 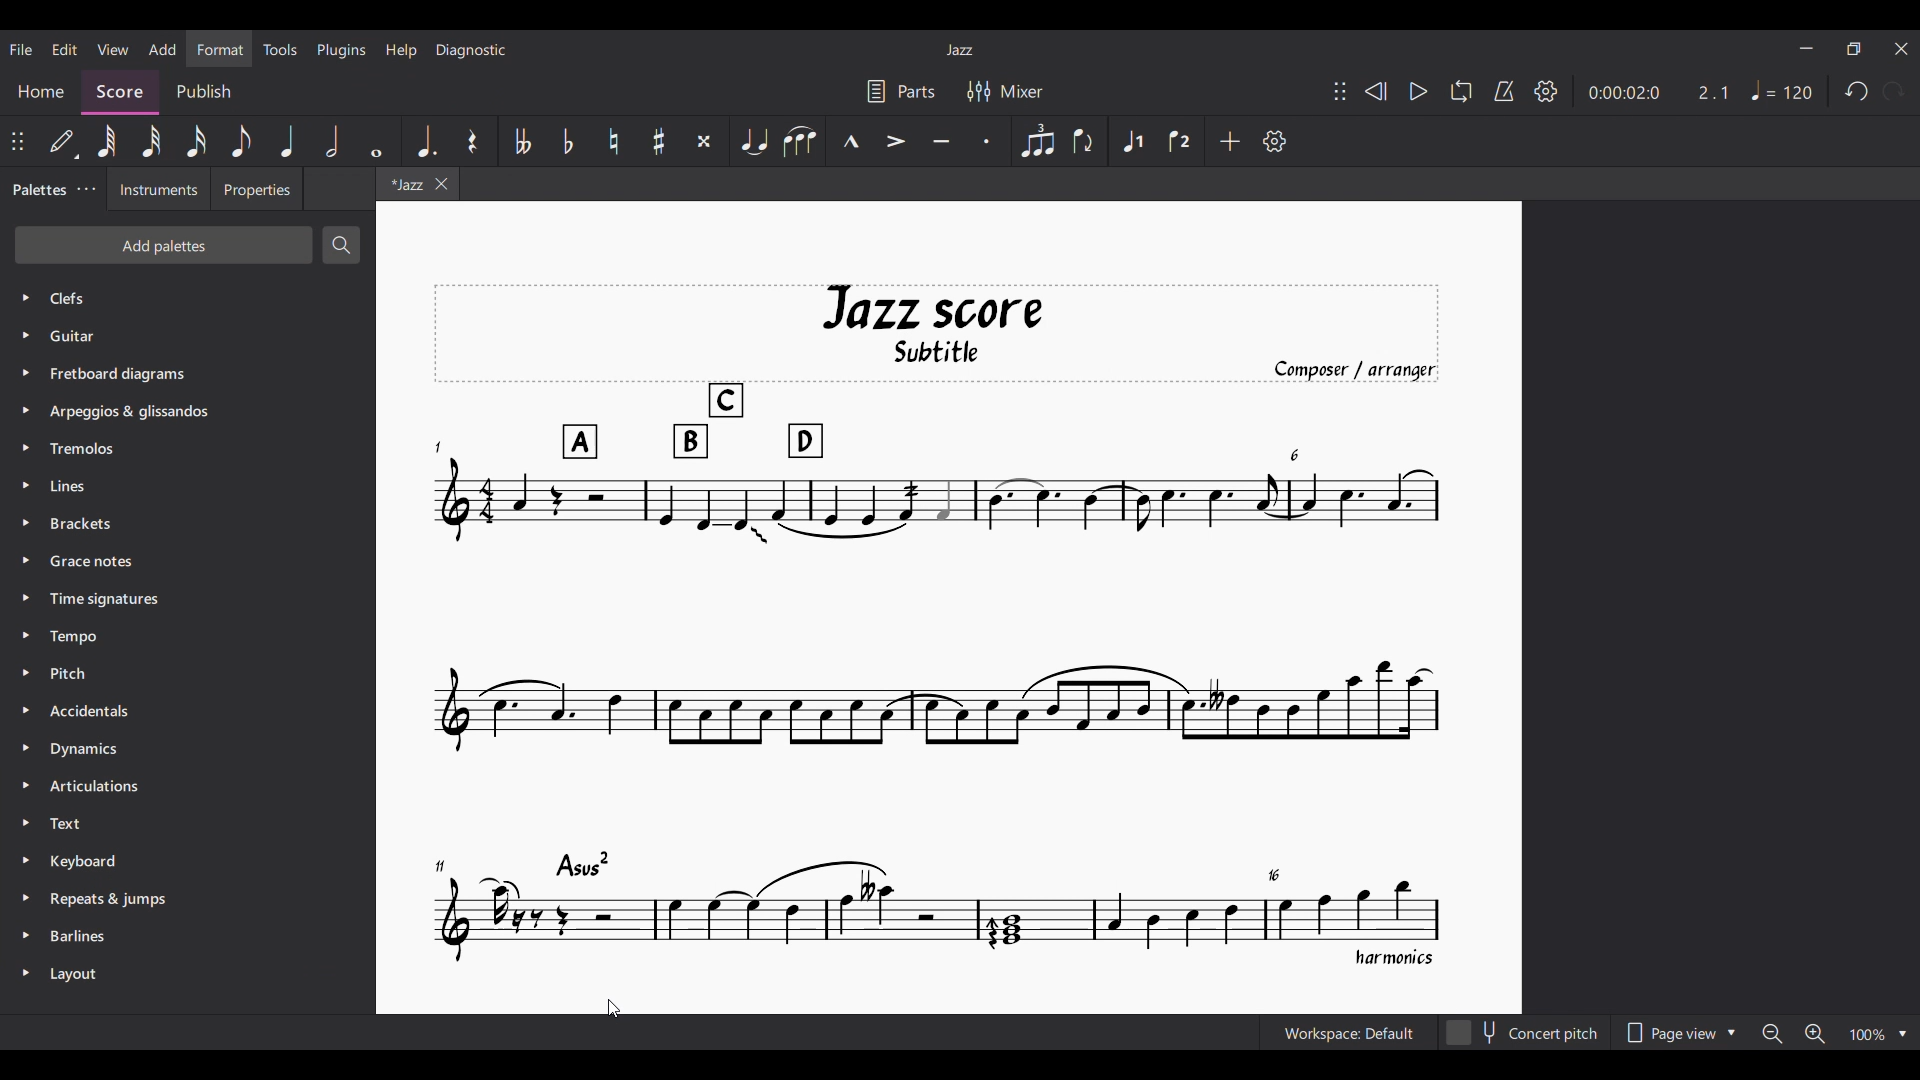 I want to click on Half note, so click(x=332, y=141).